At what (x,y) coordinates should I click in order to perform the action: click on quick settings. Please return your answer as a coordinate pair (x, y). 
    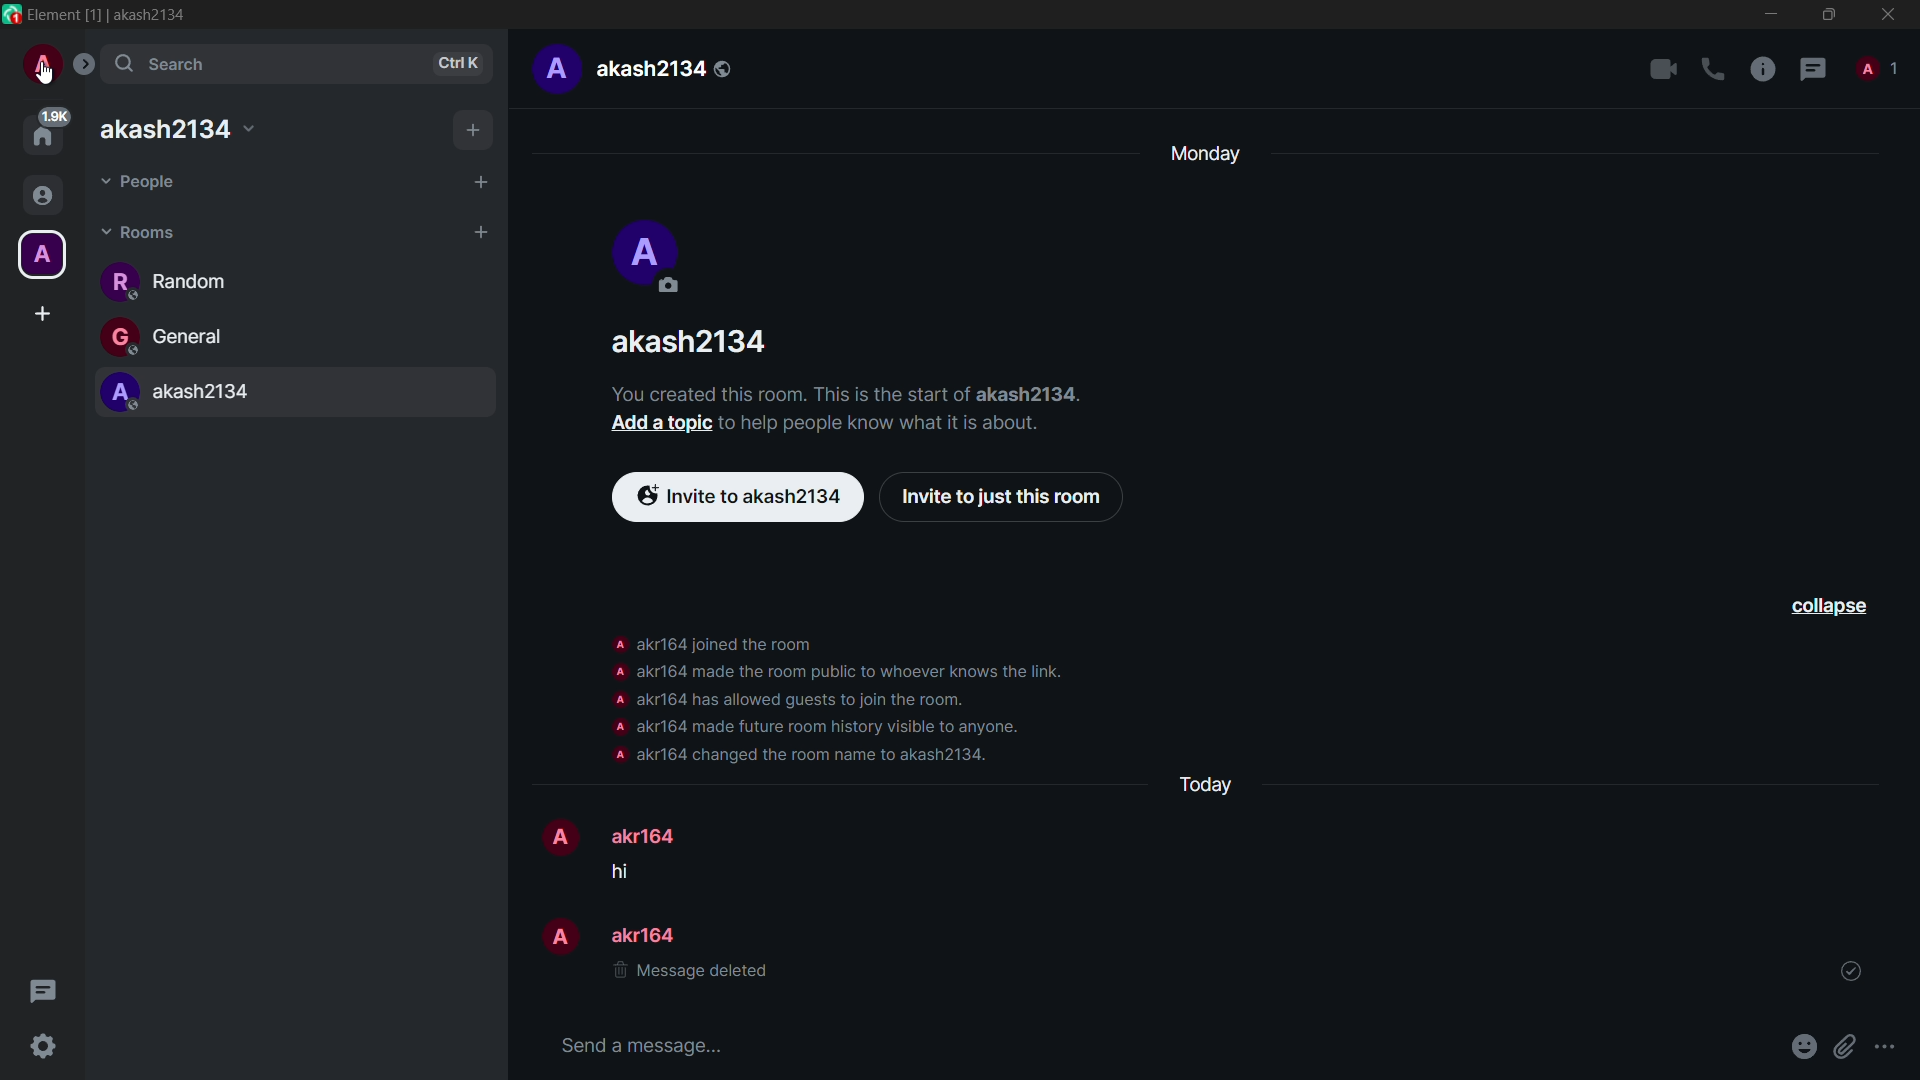
    Looking at the image, I should click on (45, 1048).